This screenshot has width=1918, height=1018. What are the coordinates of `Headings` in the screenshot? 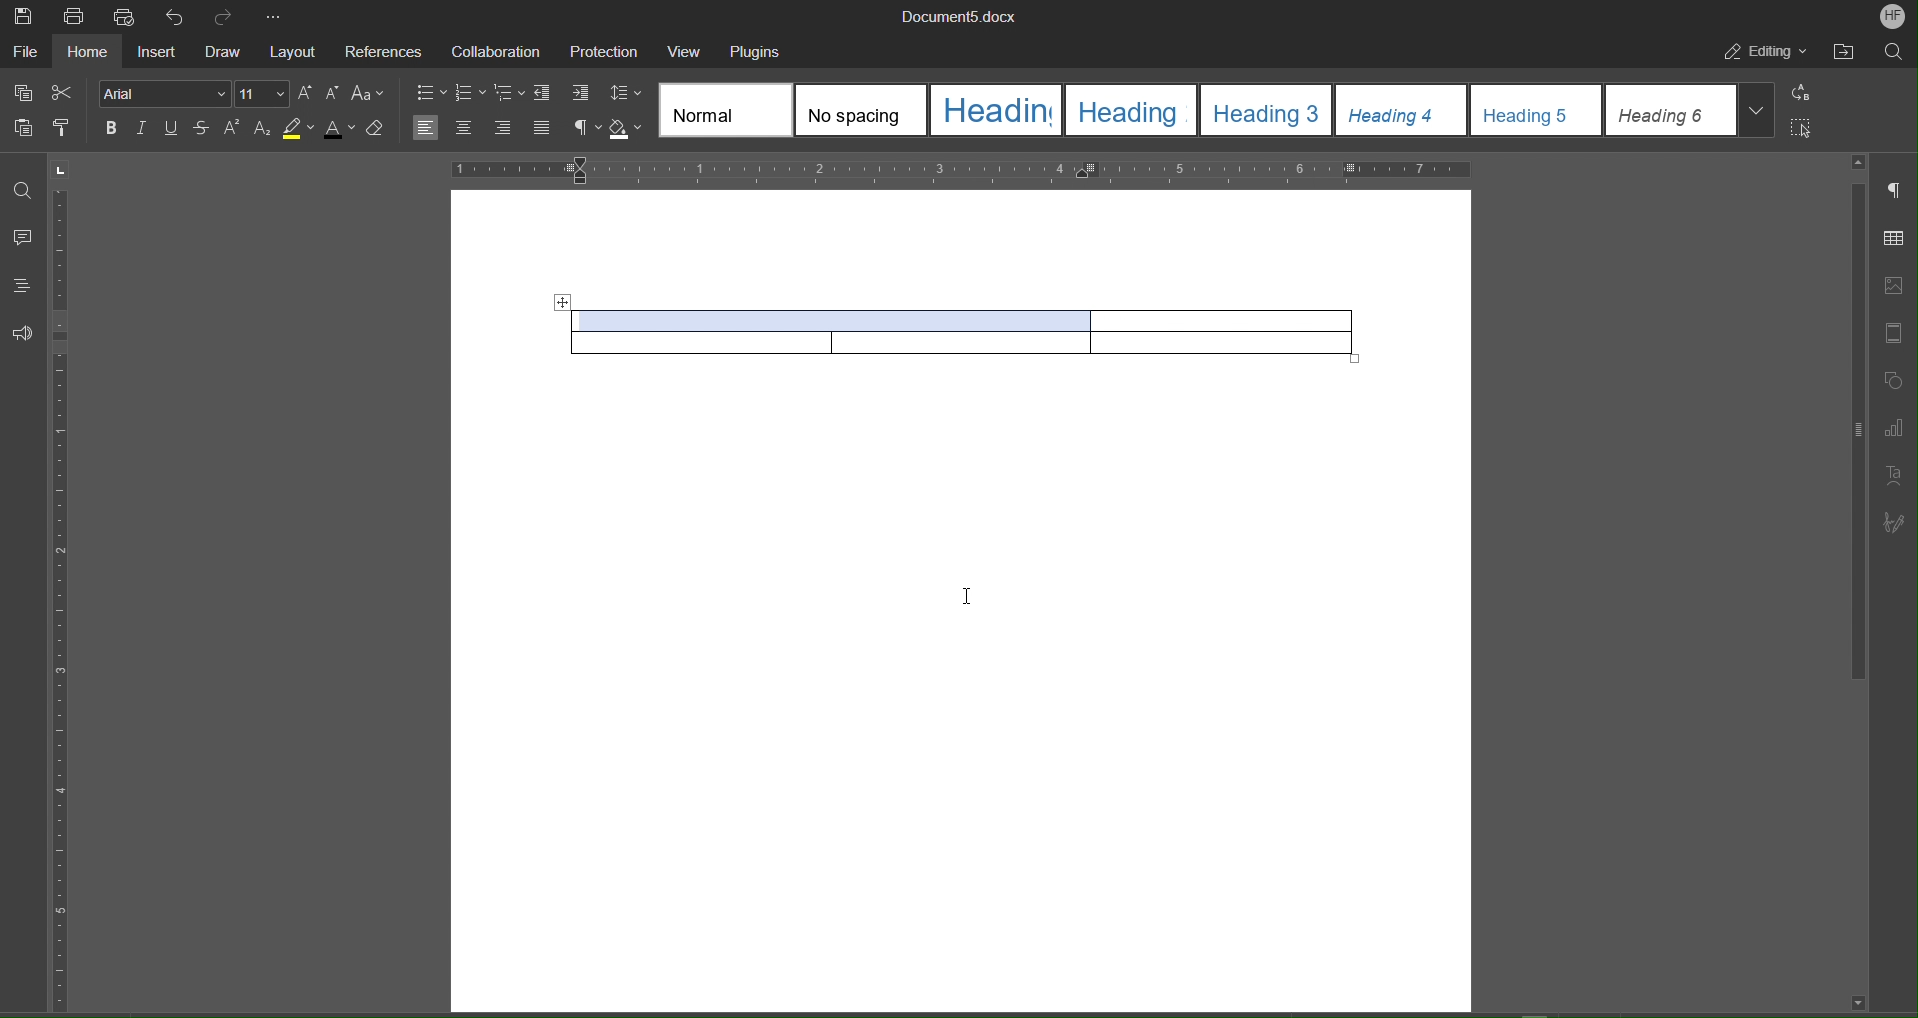 It's located at (23, 283).